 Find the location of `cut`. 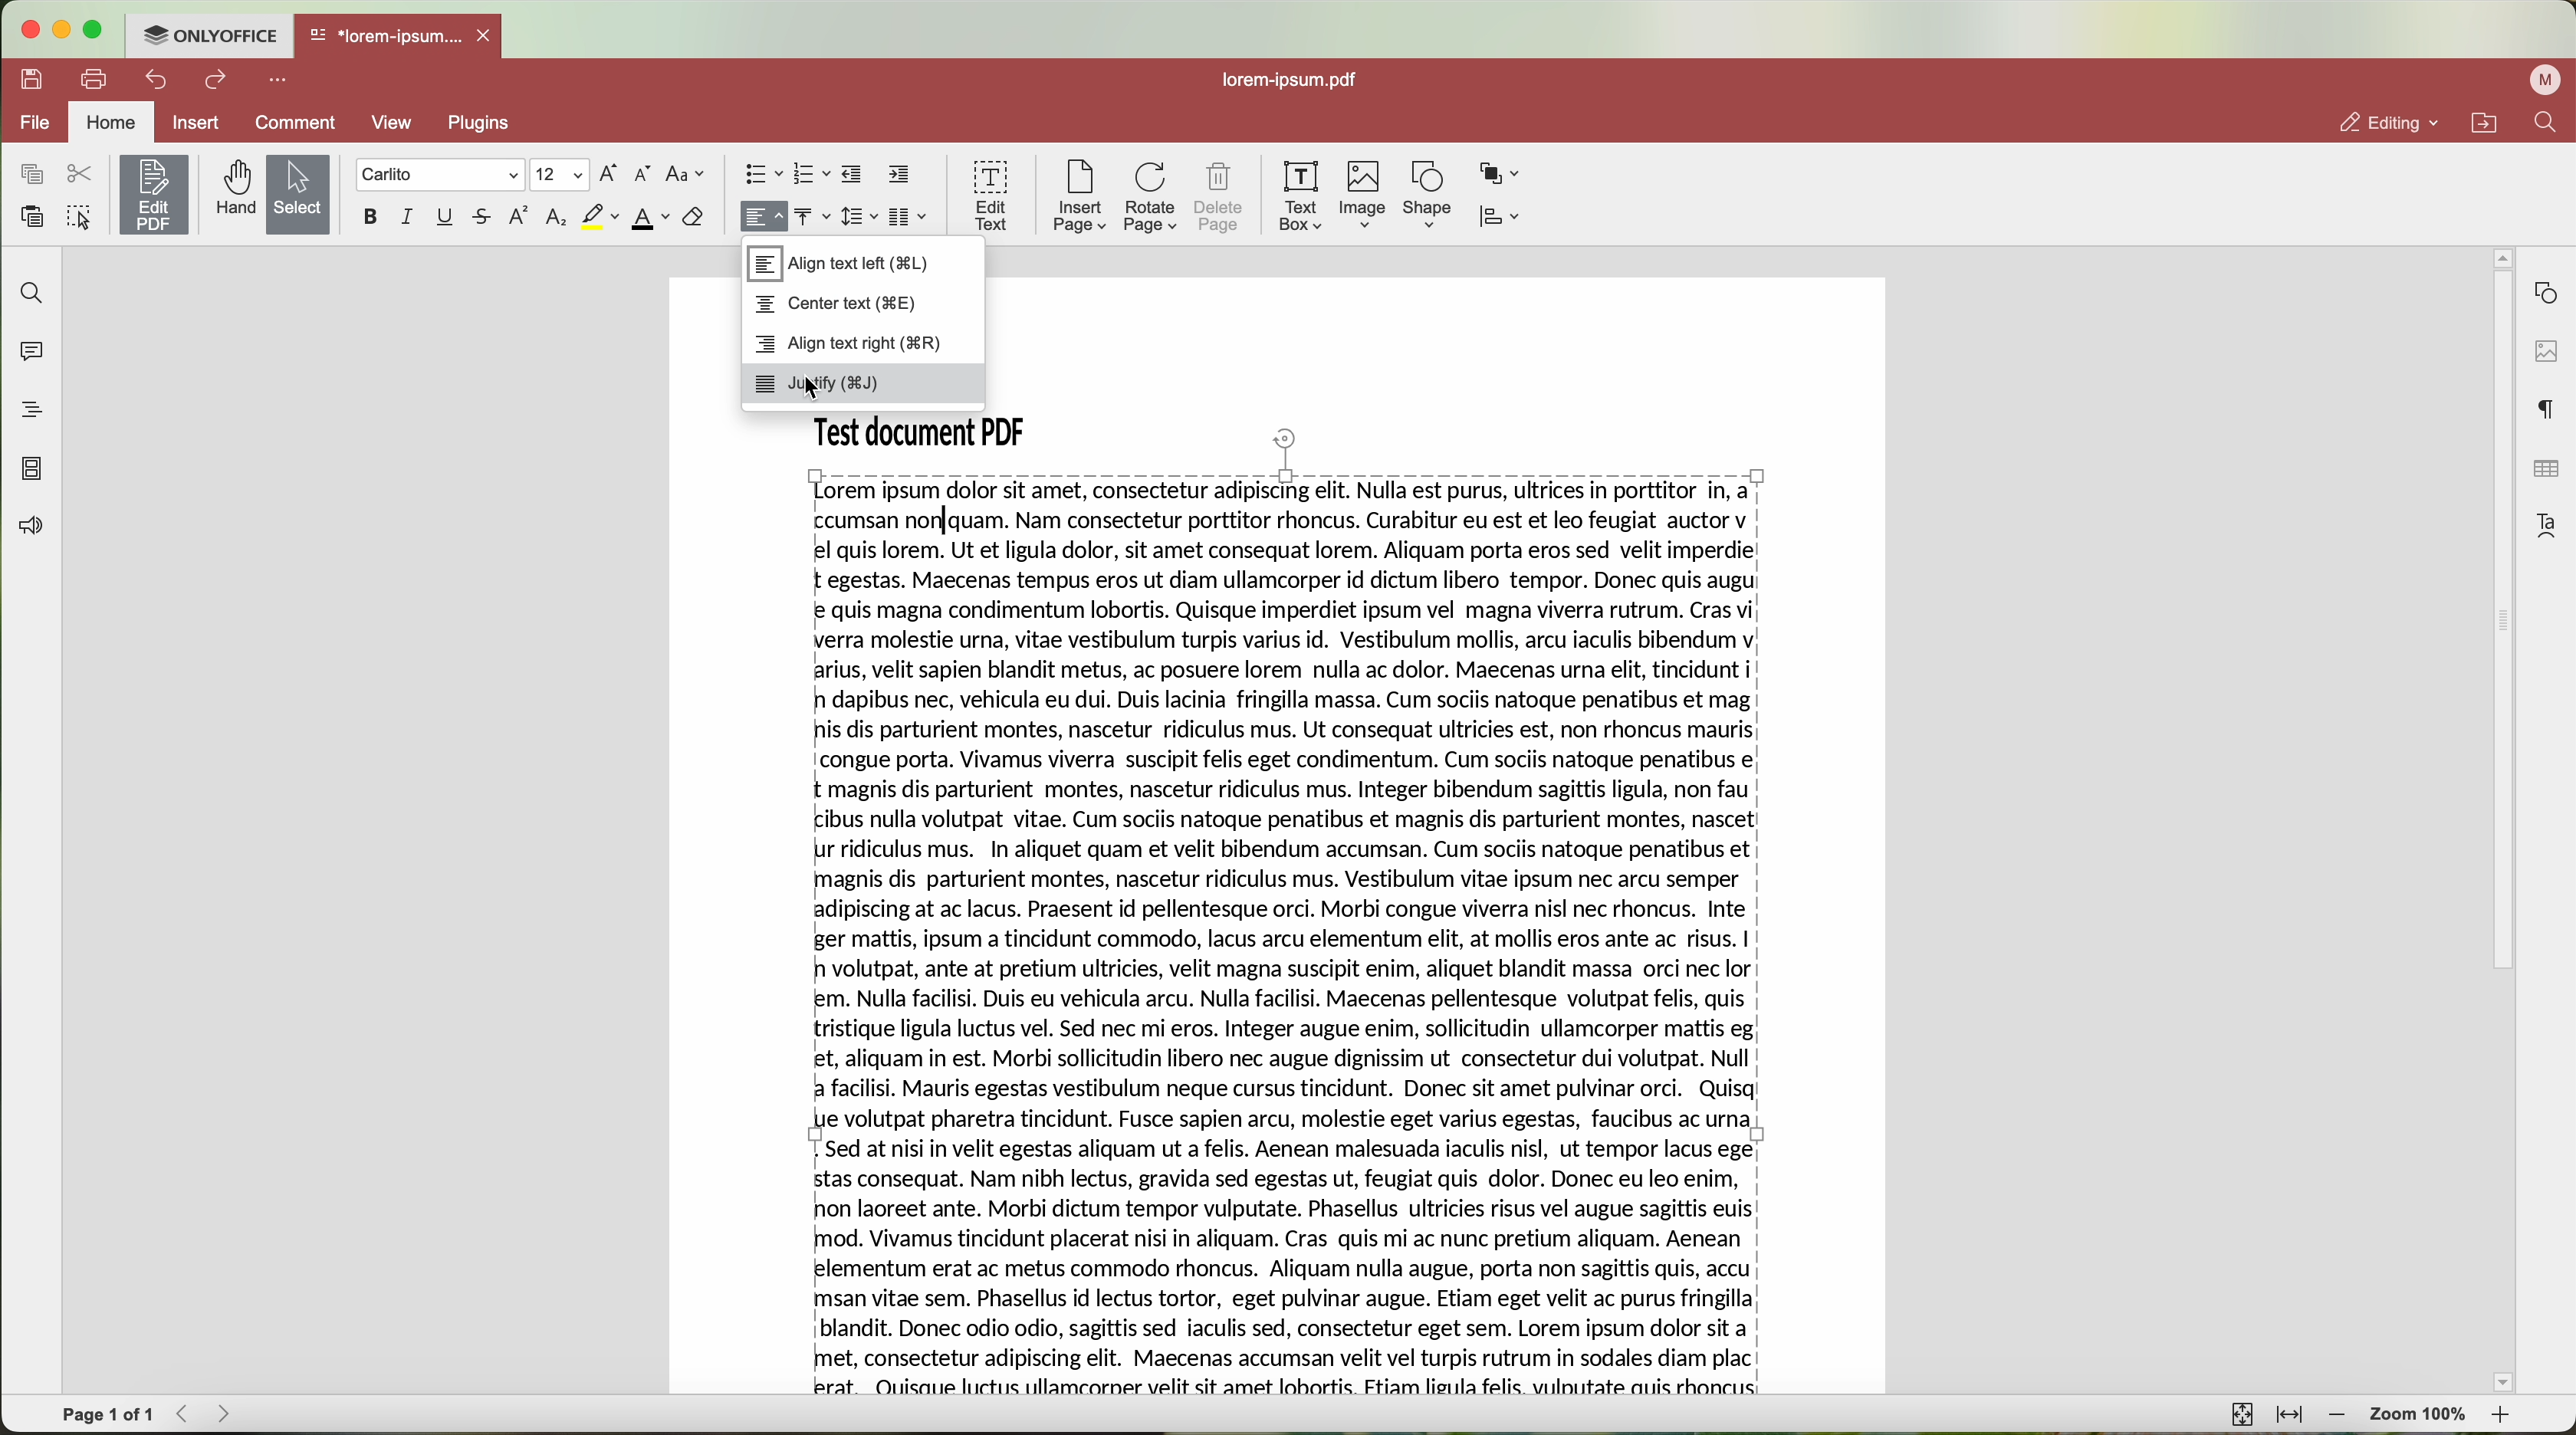

cut is located at coordinates (82, 175).